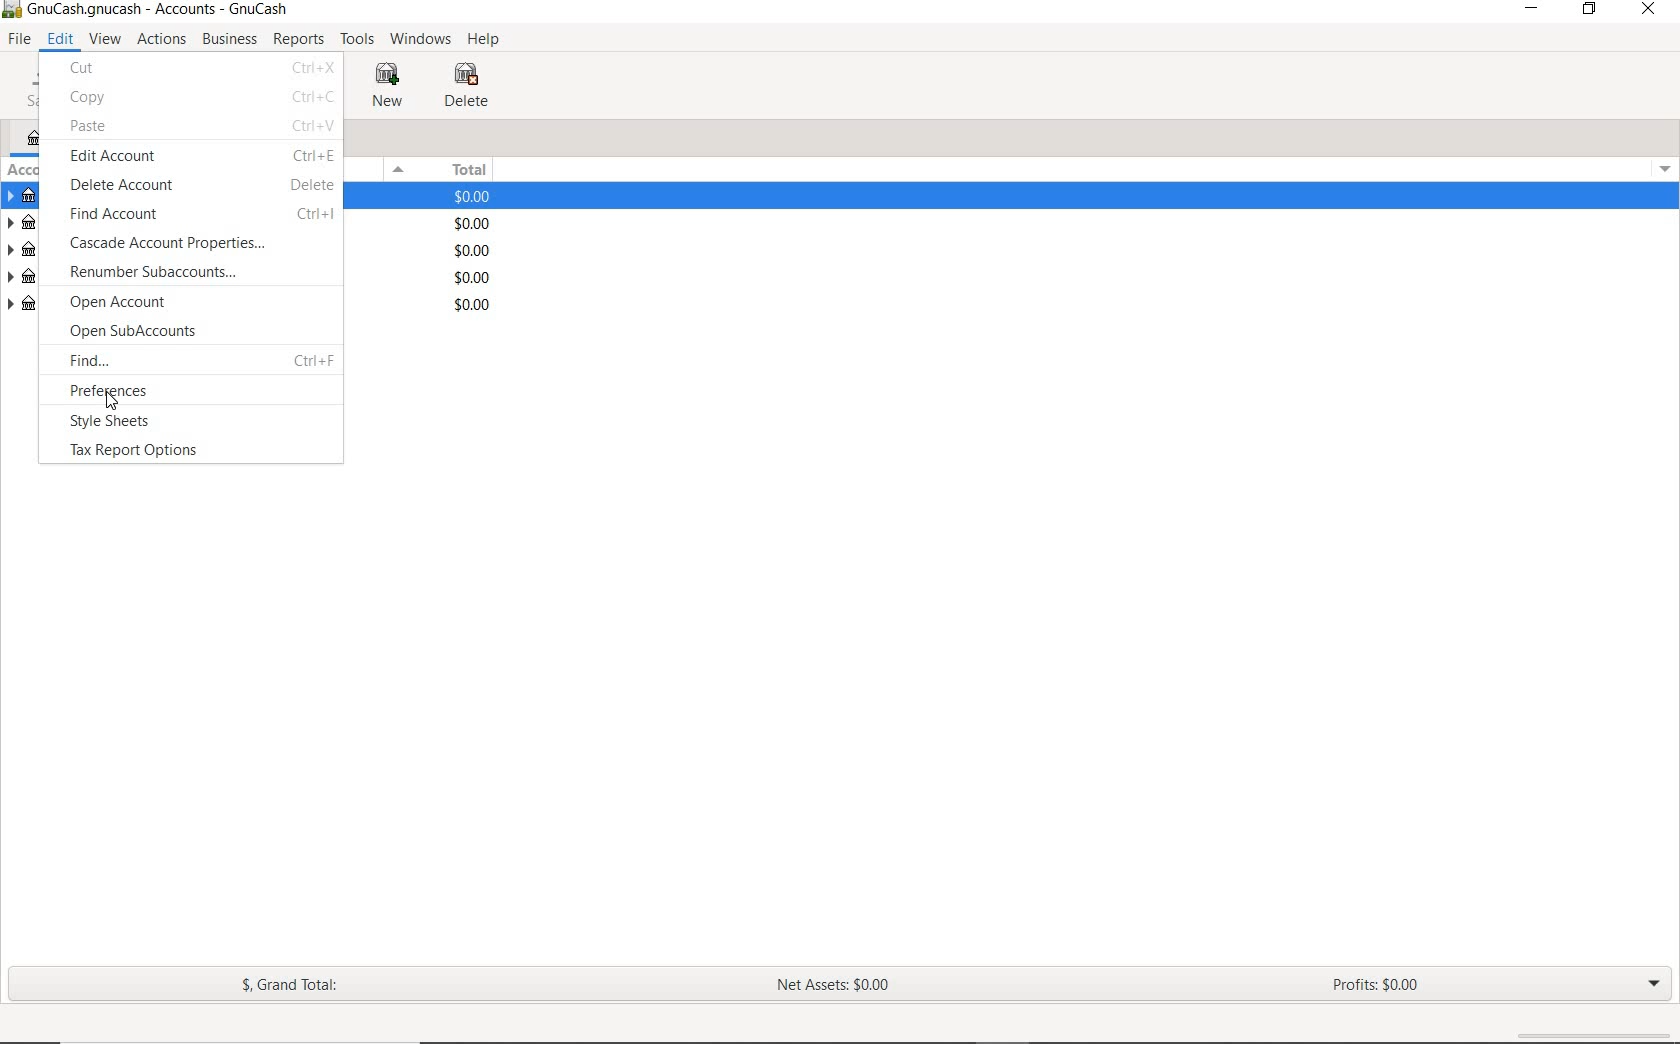 The image size is (1680, 1044). Describe the element at coordinates (22, 277) in the screenshot. I see `EXPENSES` at that location.